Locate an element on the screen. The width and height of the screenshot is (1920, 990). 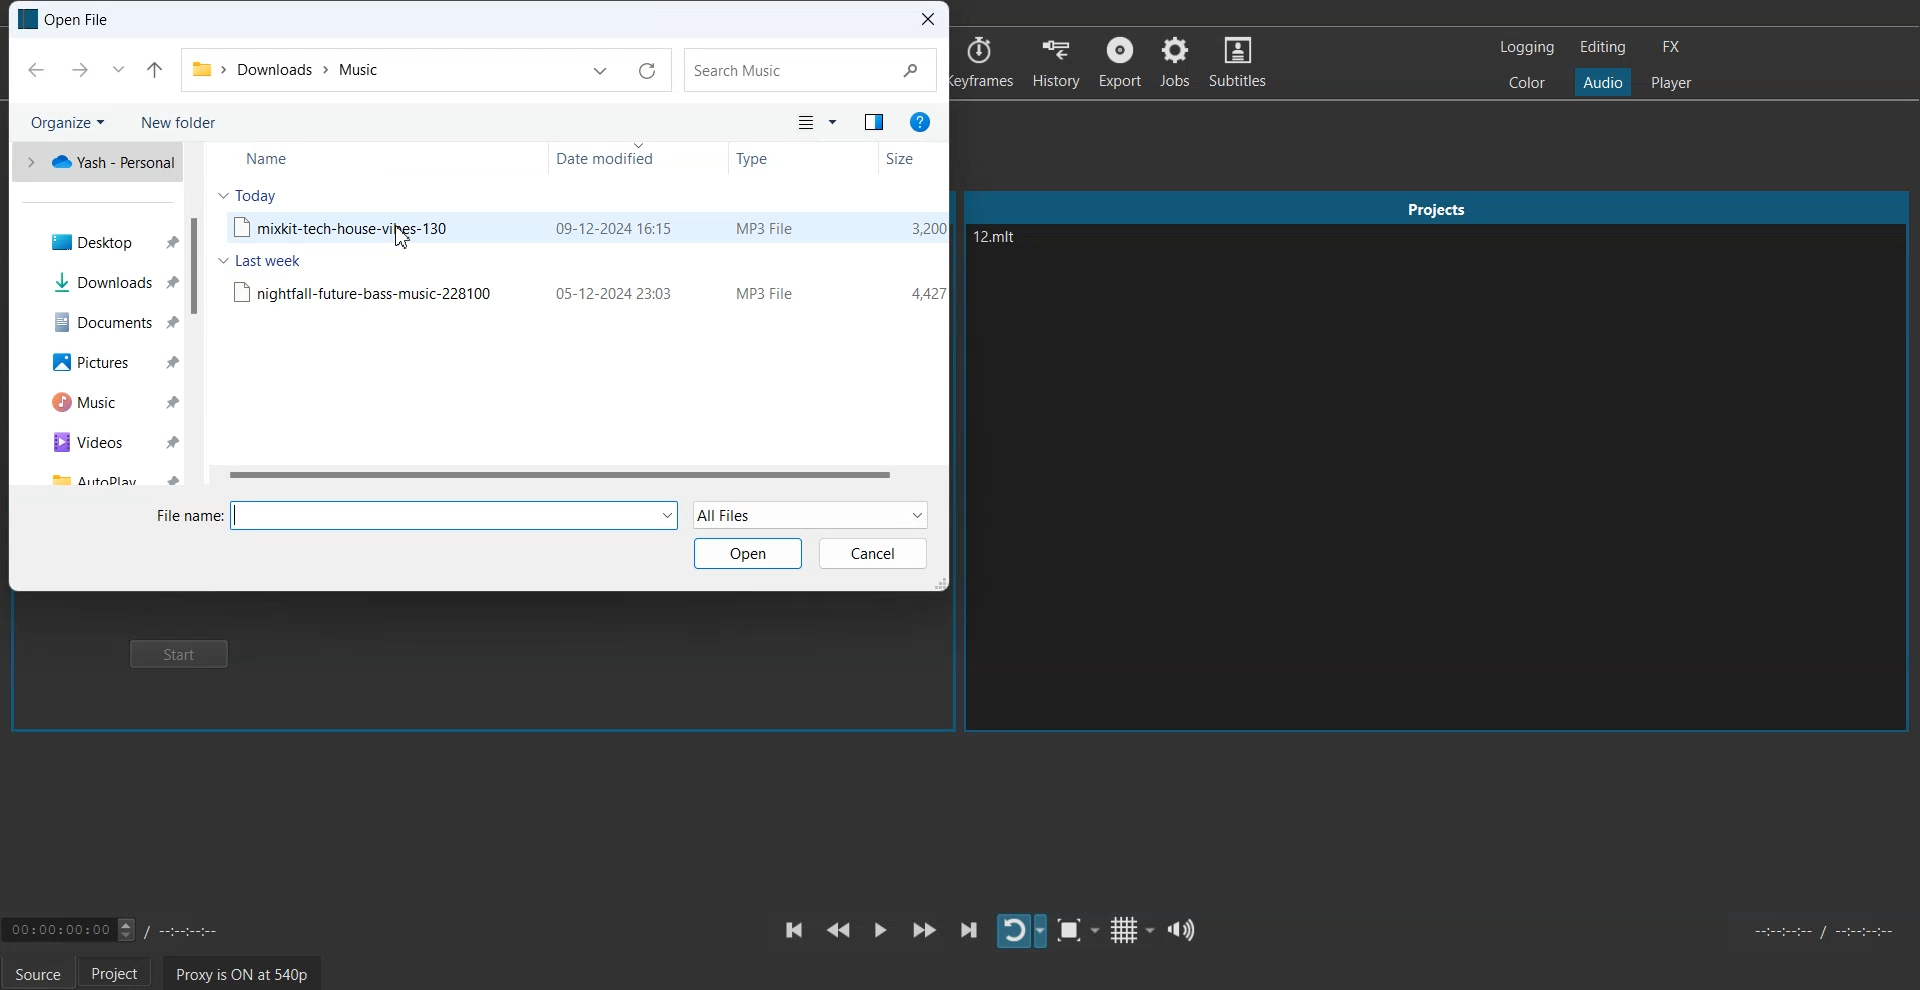
Pictures is located at coordinates (96, 360).